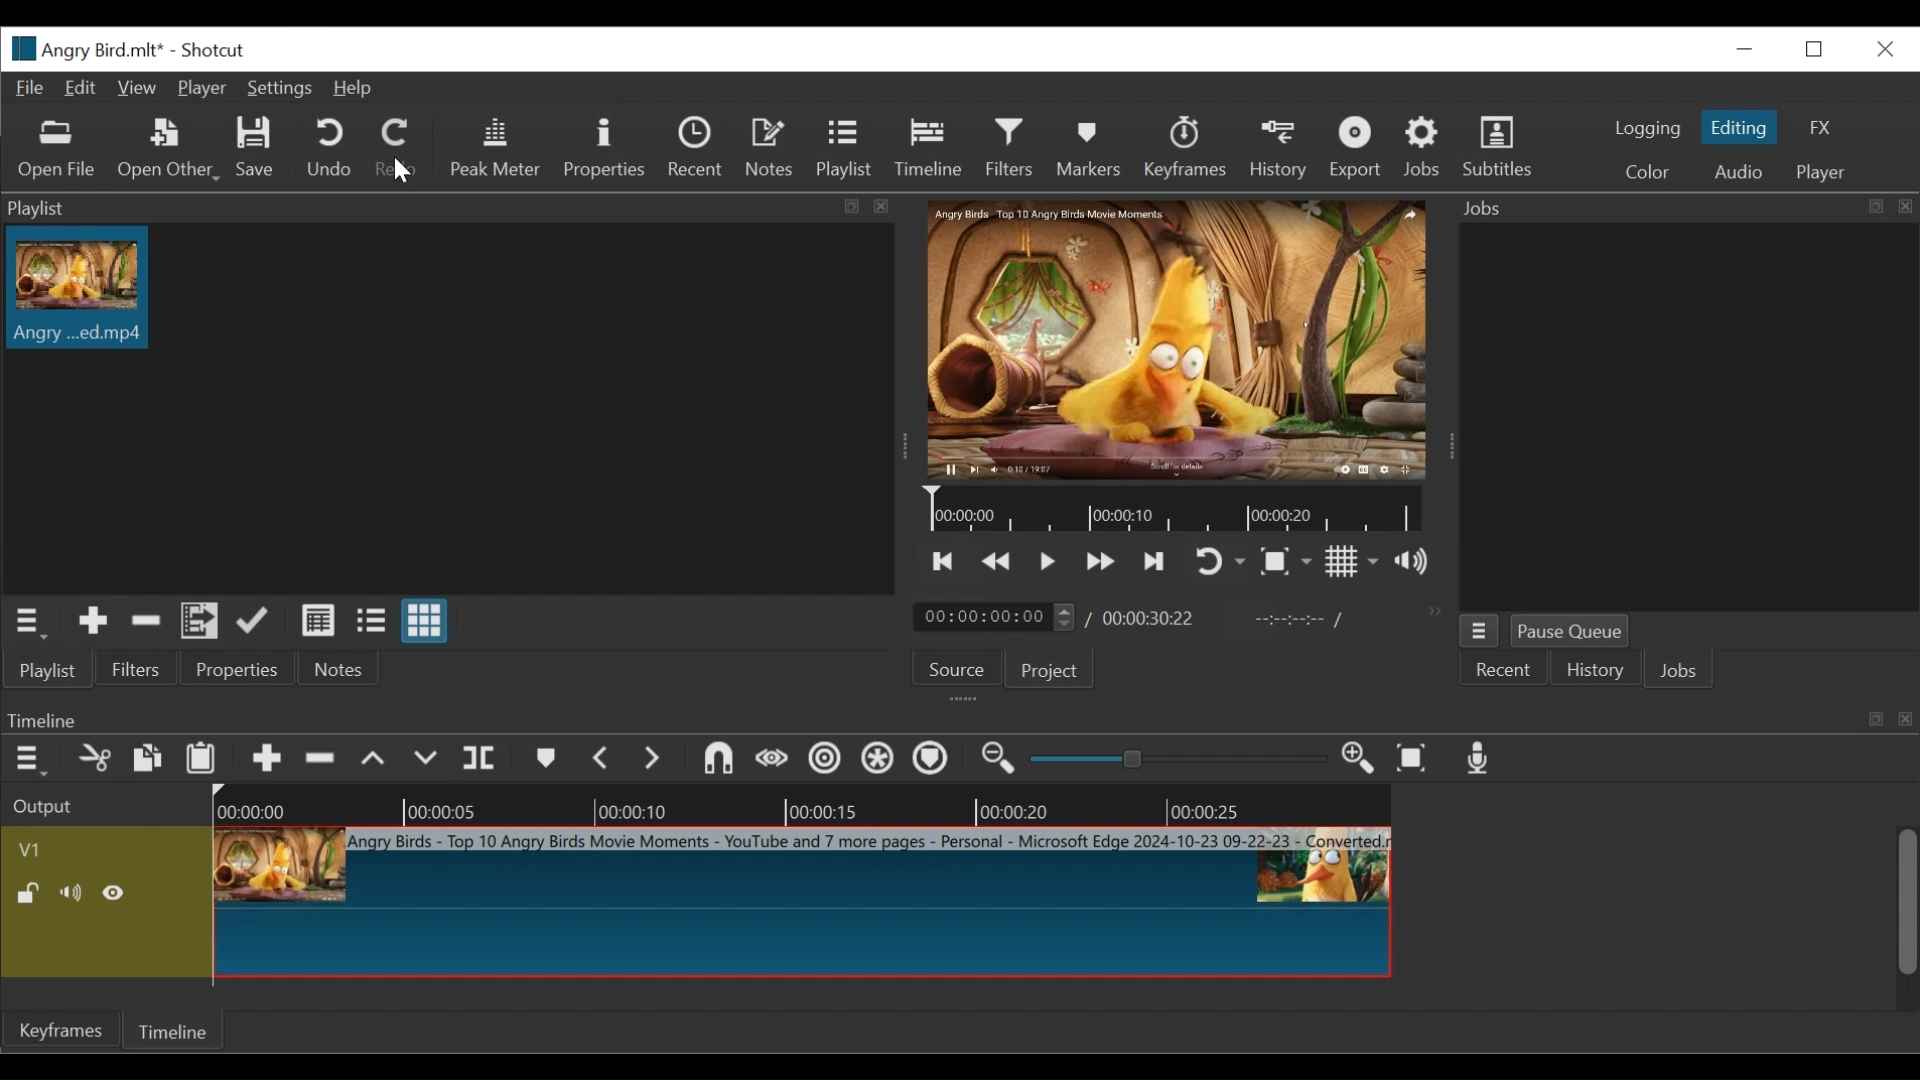 Image resolution: width=1920 pixels, height=1080 pixels. Describe the element at coordinates (934, 760) in the screenshot. I see `Ripple markers` at that location.